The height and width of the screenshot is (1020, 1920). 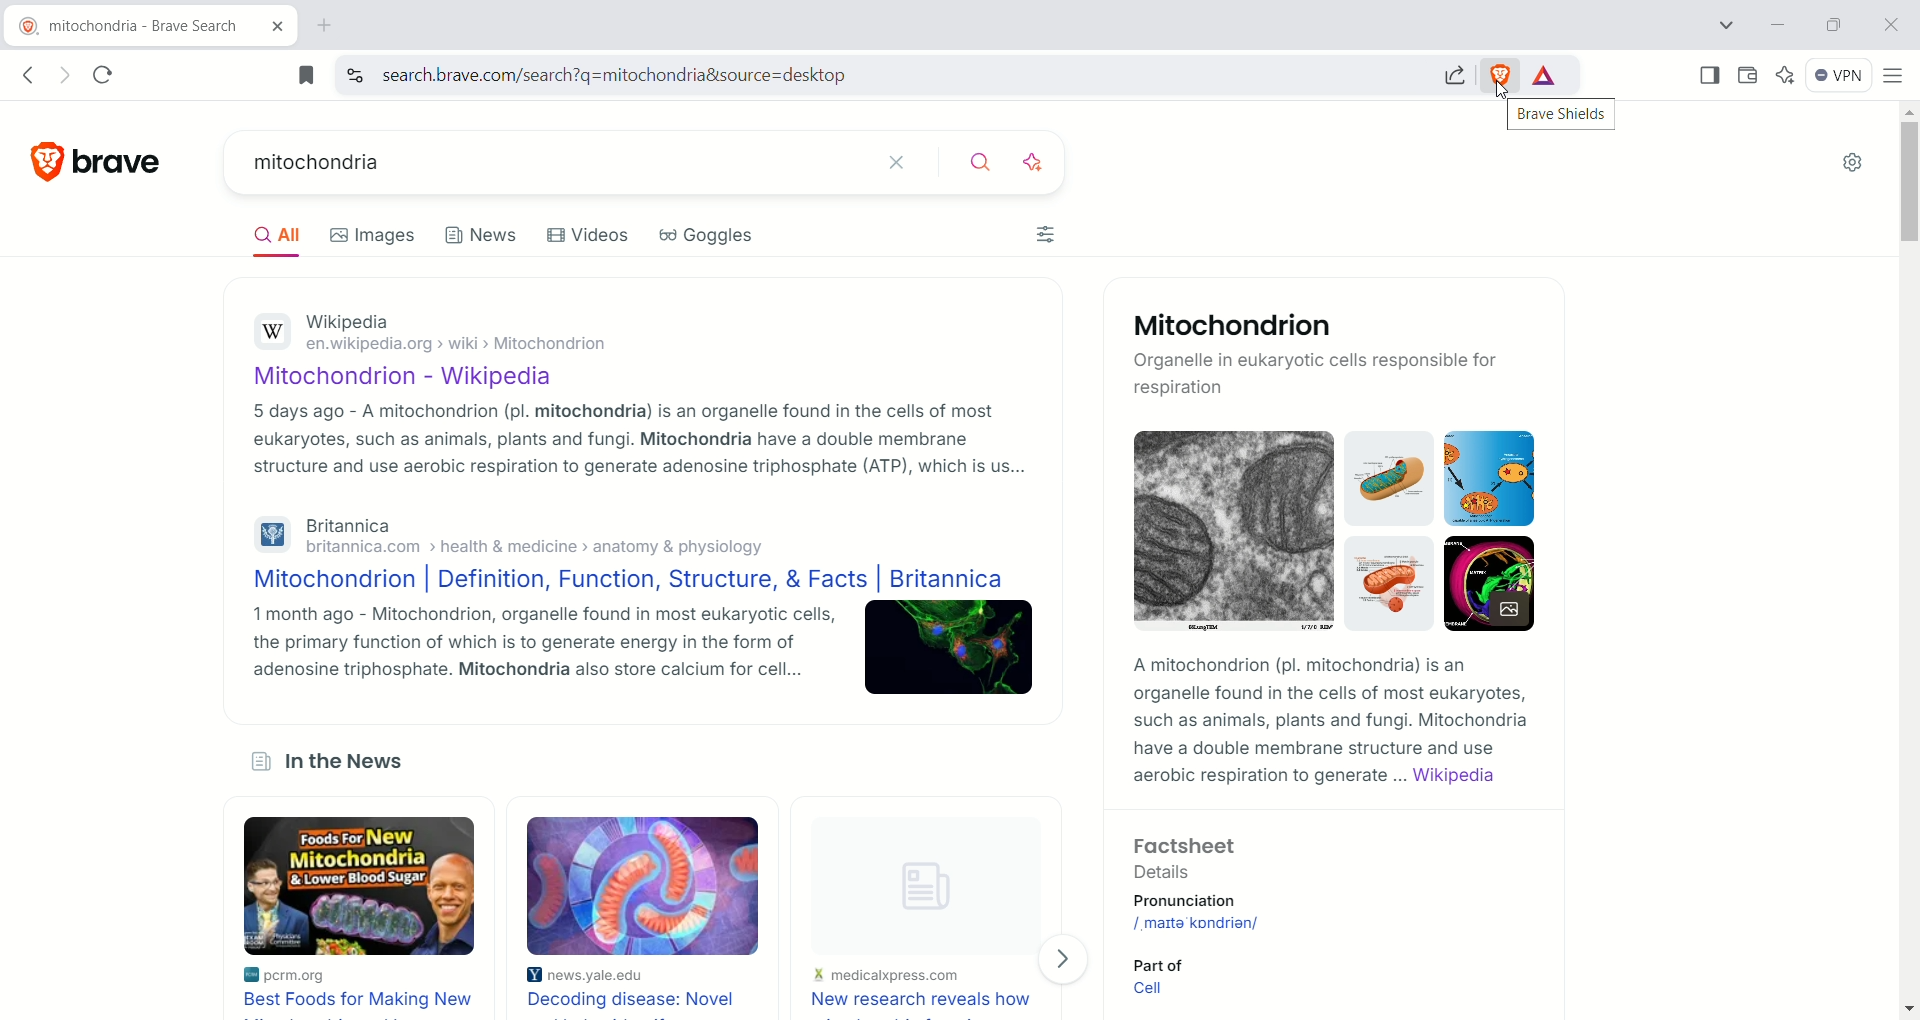 What do you see at coordinates (598, 975) in the screenshot?
I see `news.yale.edu` at bounding box center [598, 975].